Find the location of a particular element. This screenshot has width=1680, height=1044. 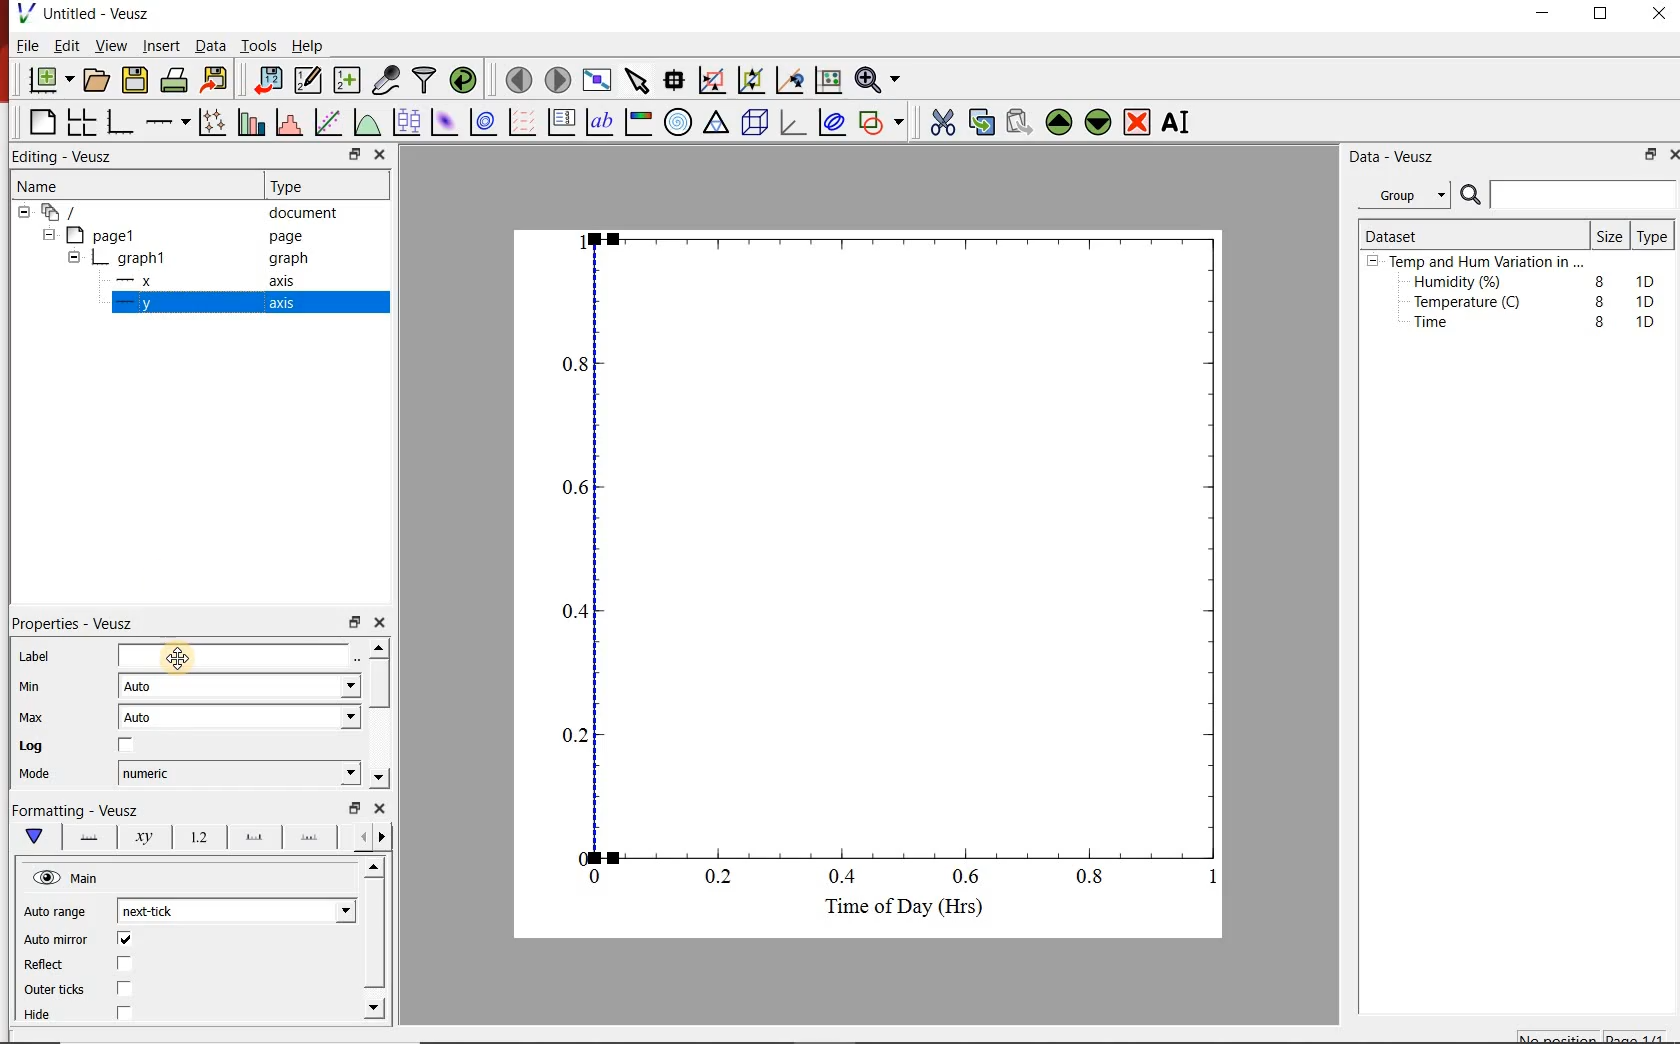

plot a vector field is located at coordinates (523, 122).